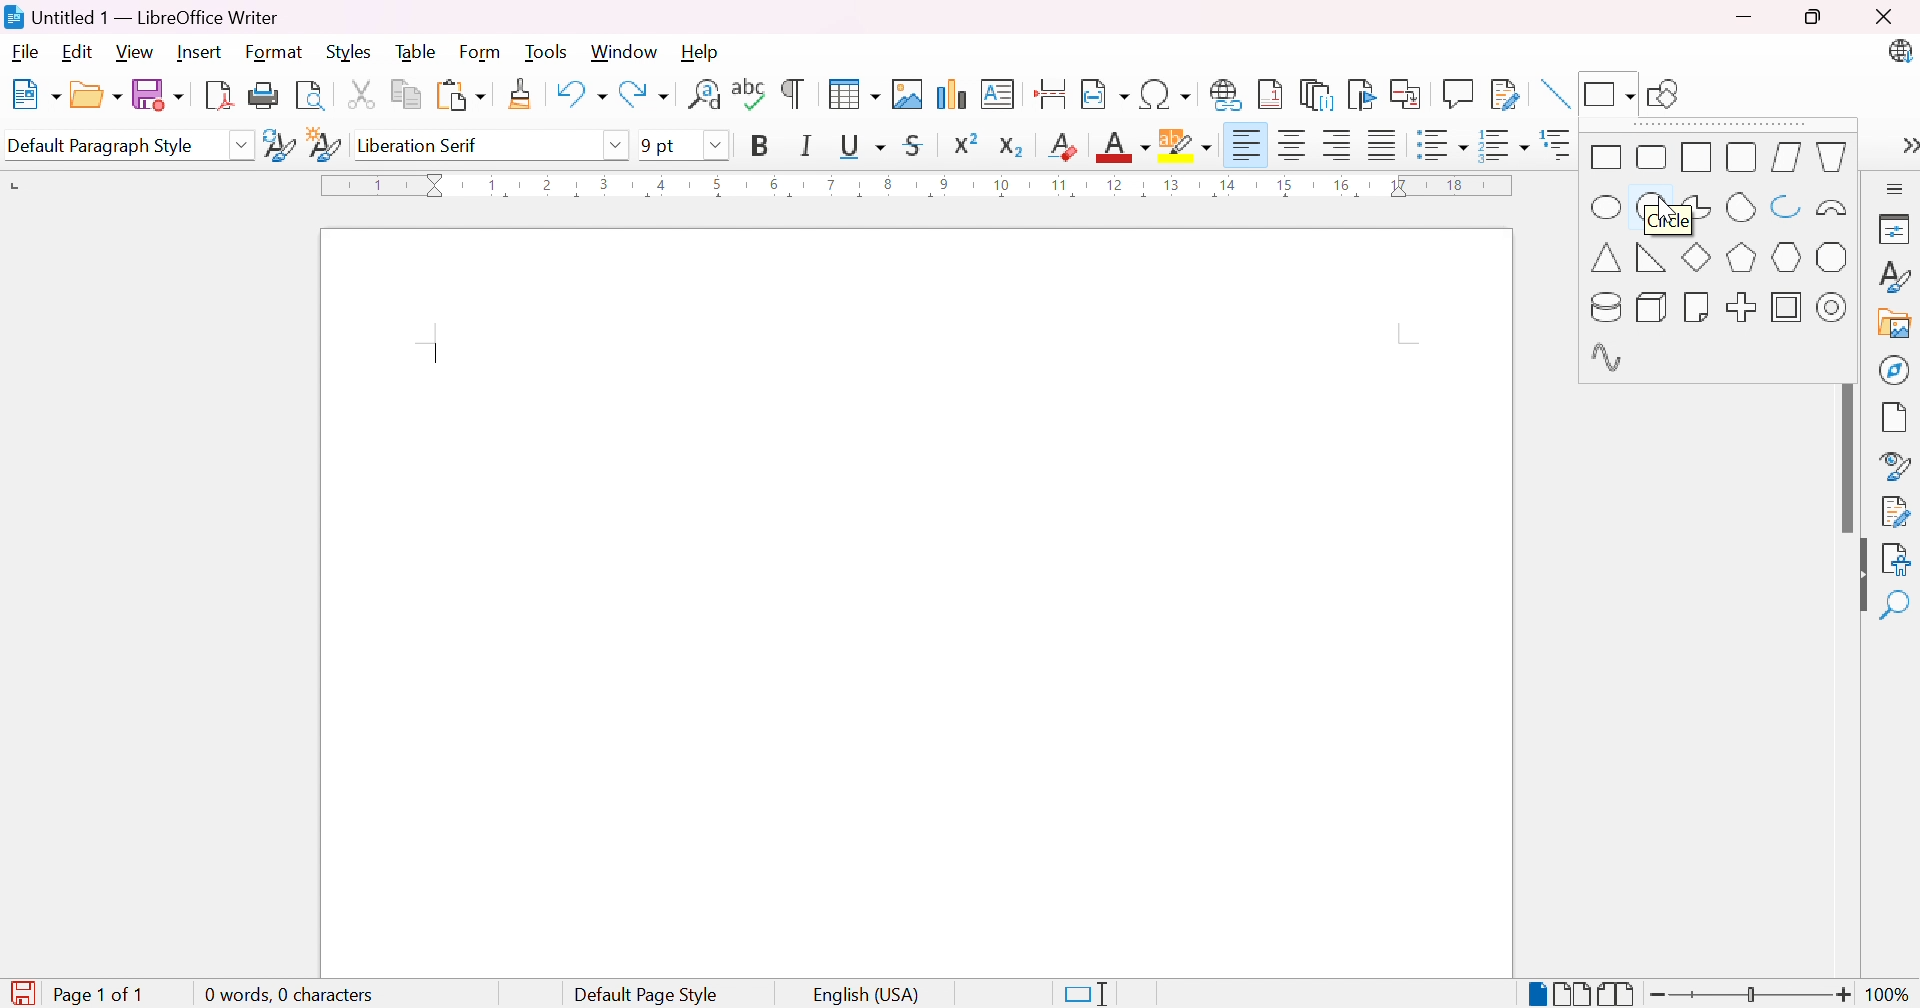  What do you see at coordinates (523, 94) in the screenshot?
I see `Clone formatting` at bounding box center [523, 94].